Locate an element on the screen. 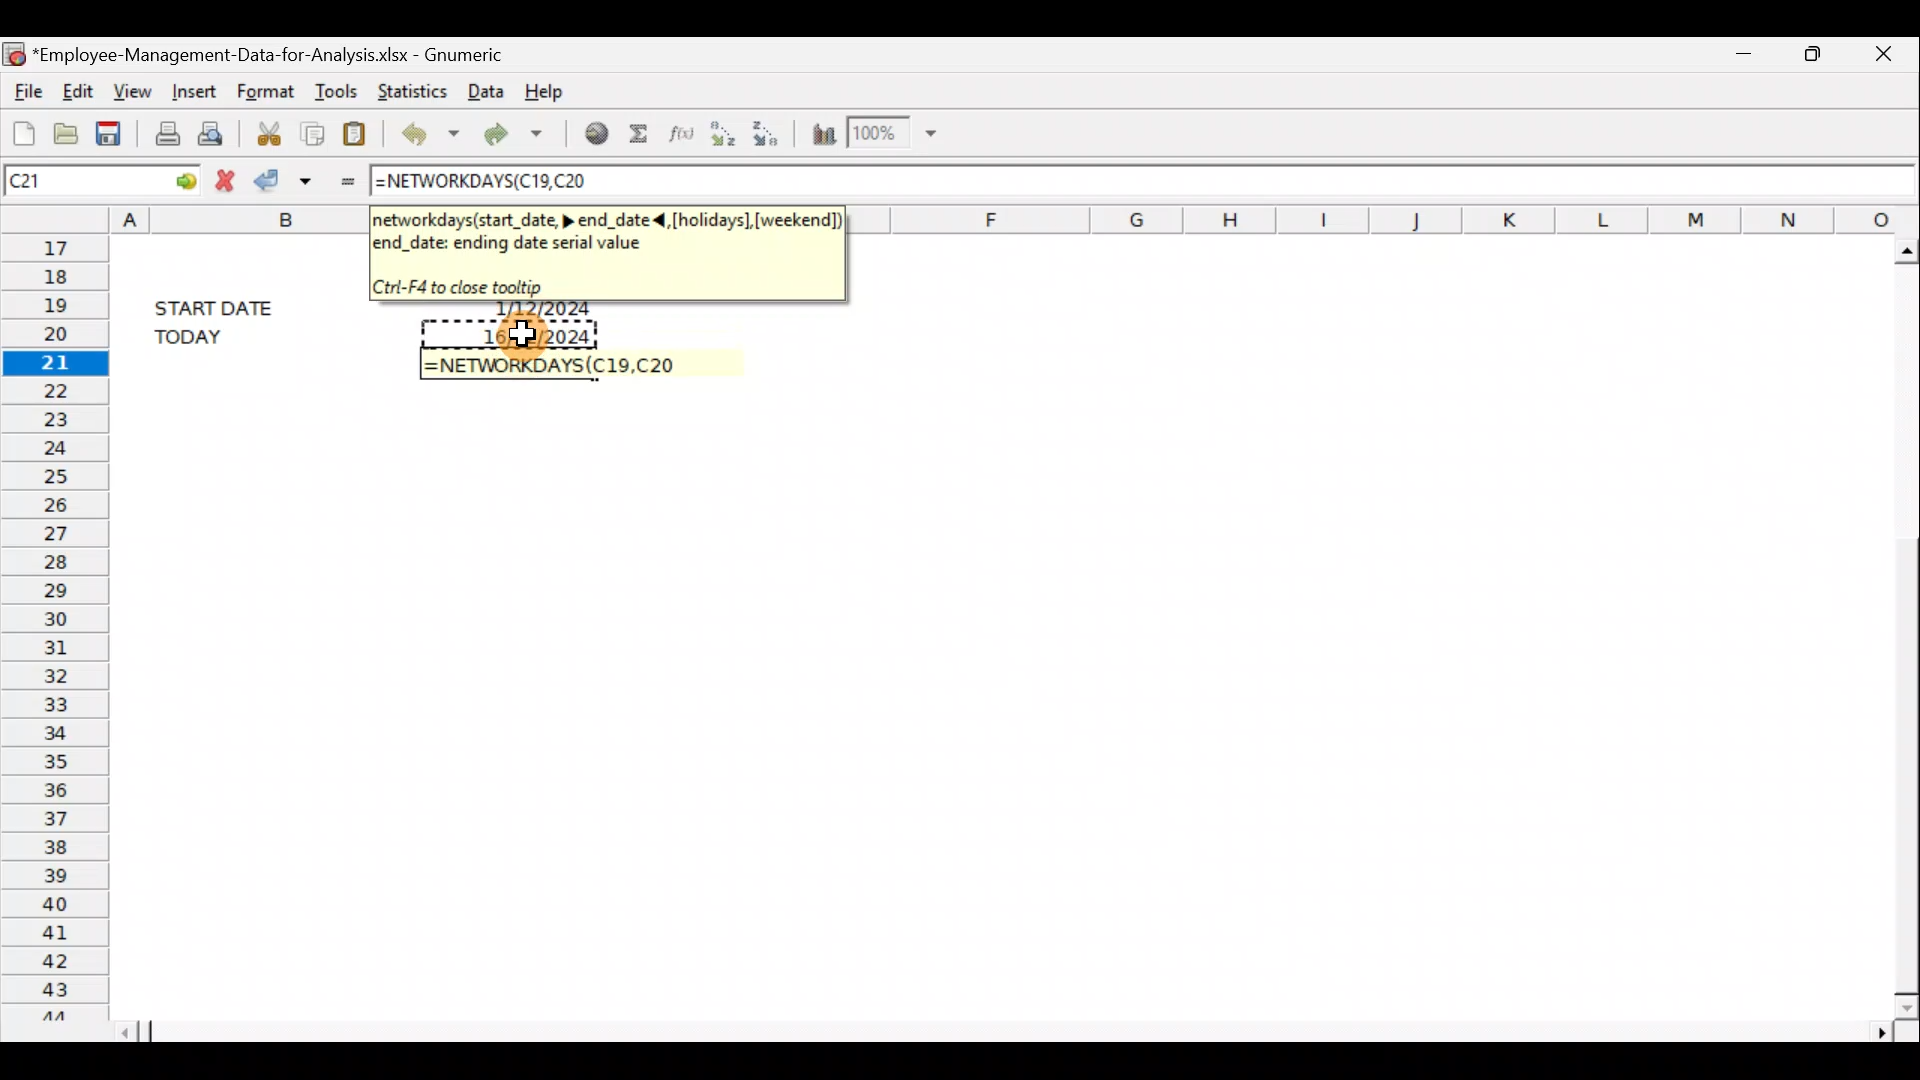 This screenshot has width=1920, height=1080. Edit a function in the current cell is located at coordinates (678, 134).